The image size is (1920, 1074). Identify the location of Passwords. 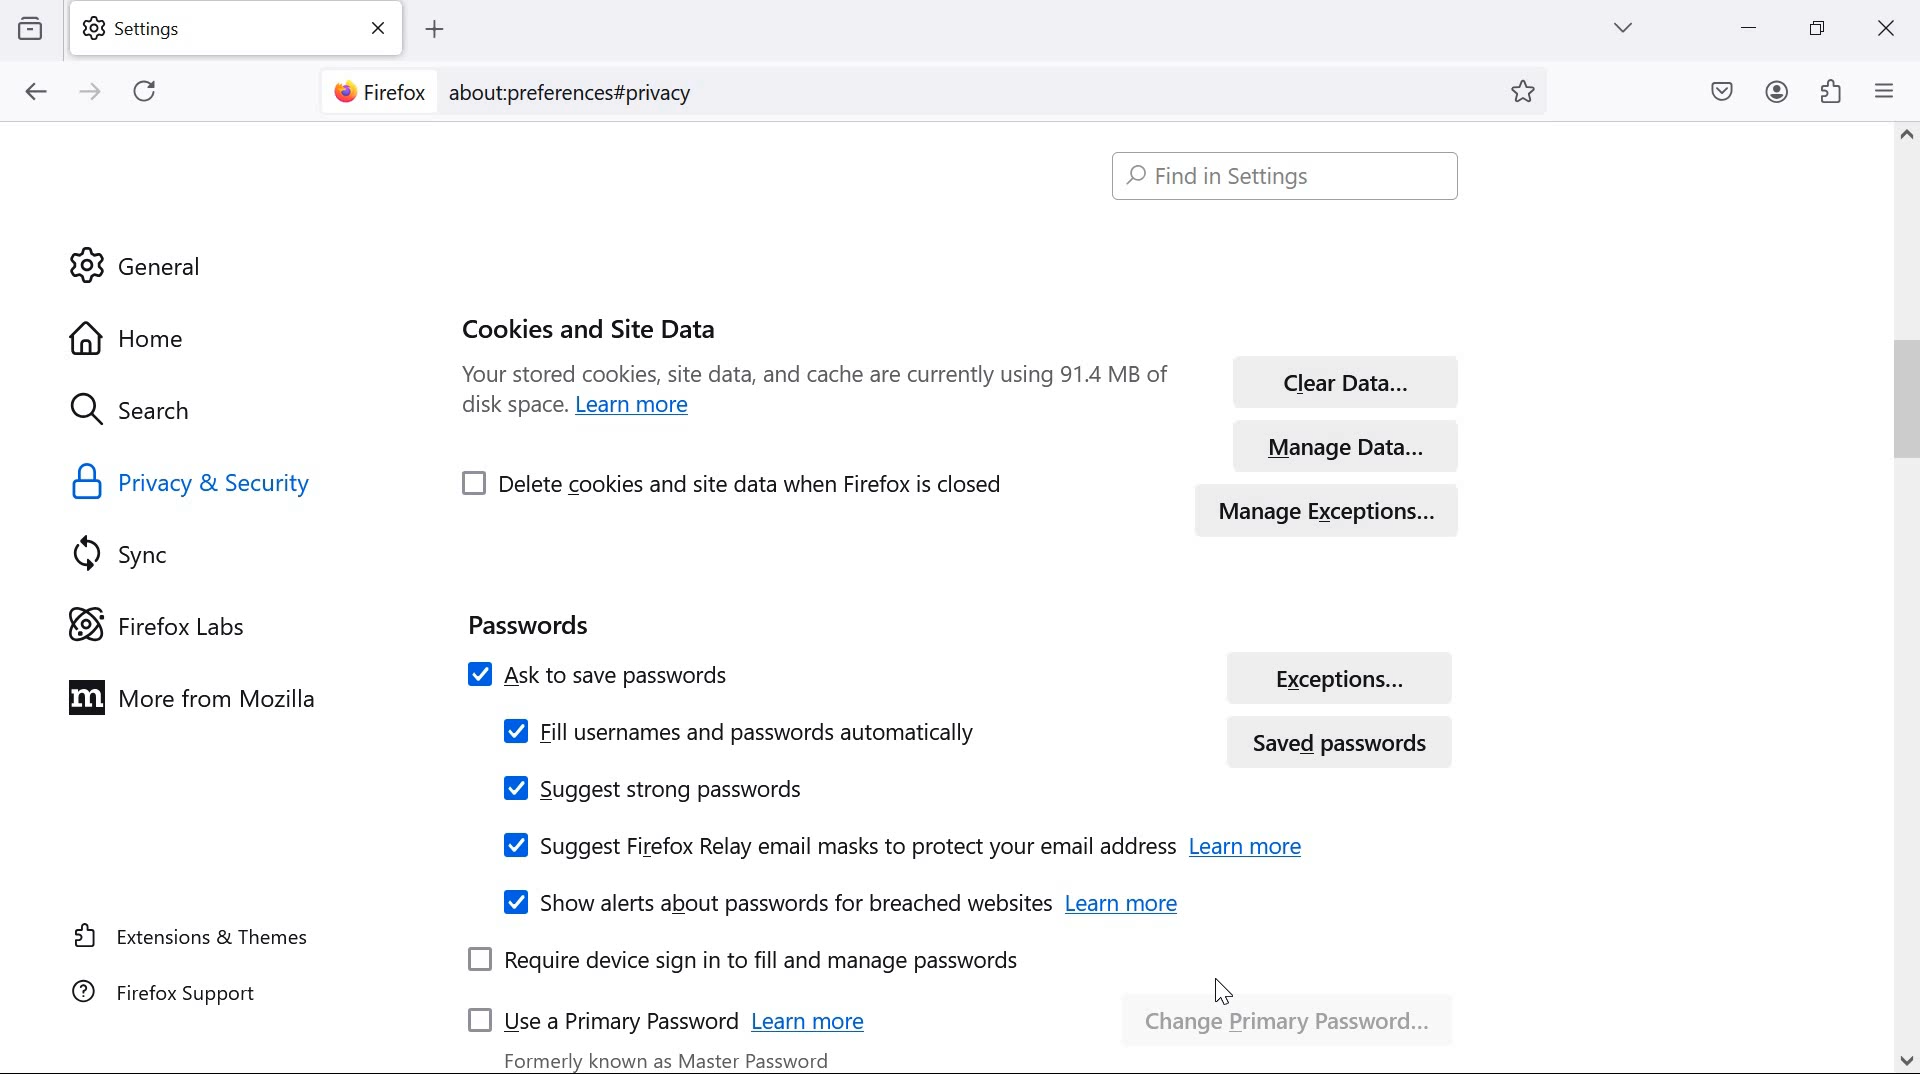
(528, 621).